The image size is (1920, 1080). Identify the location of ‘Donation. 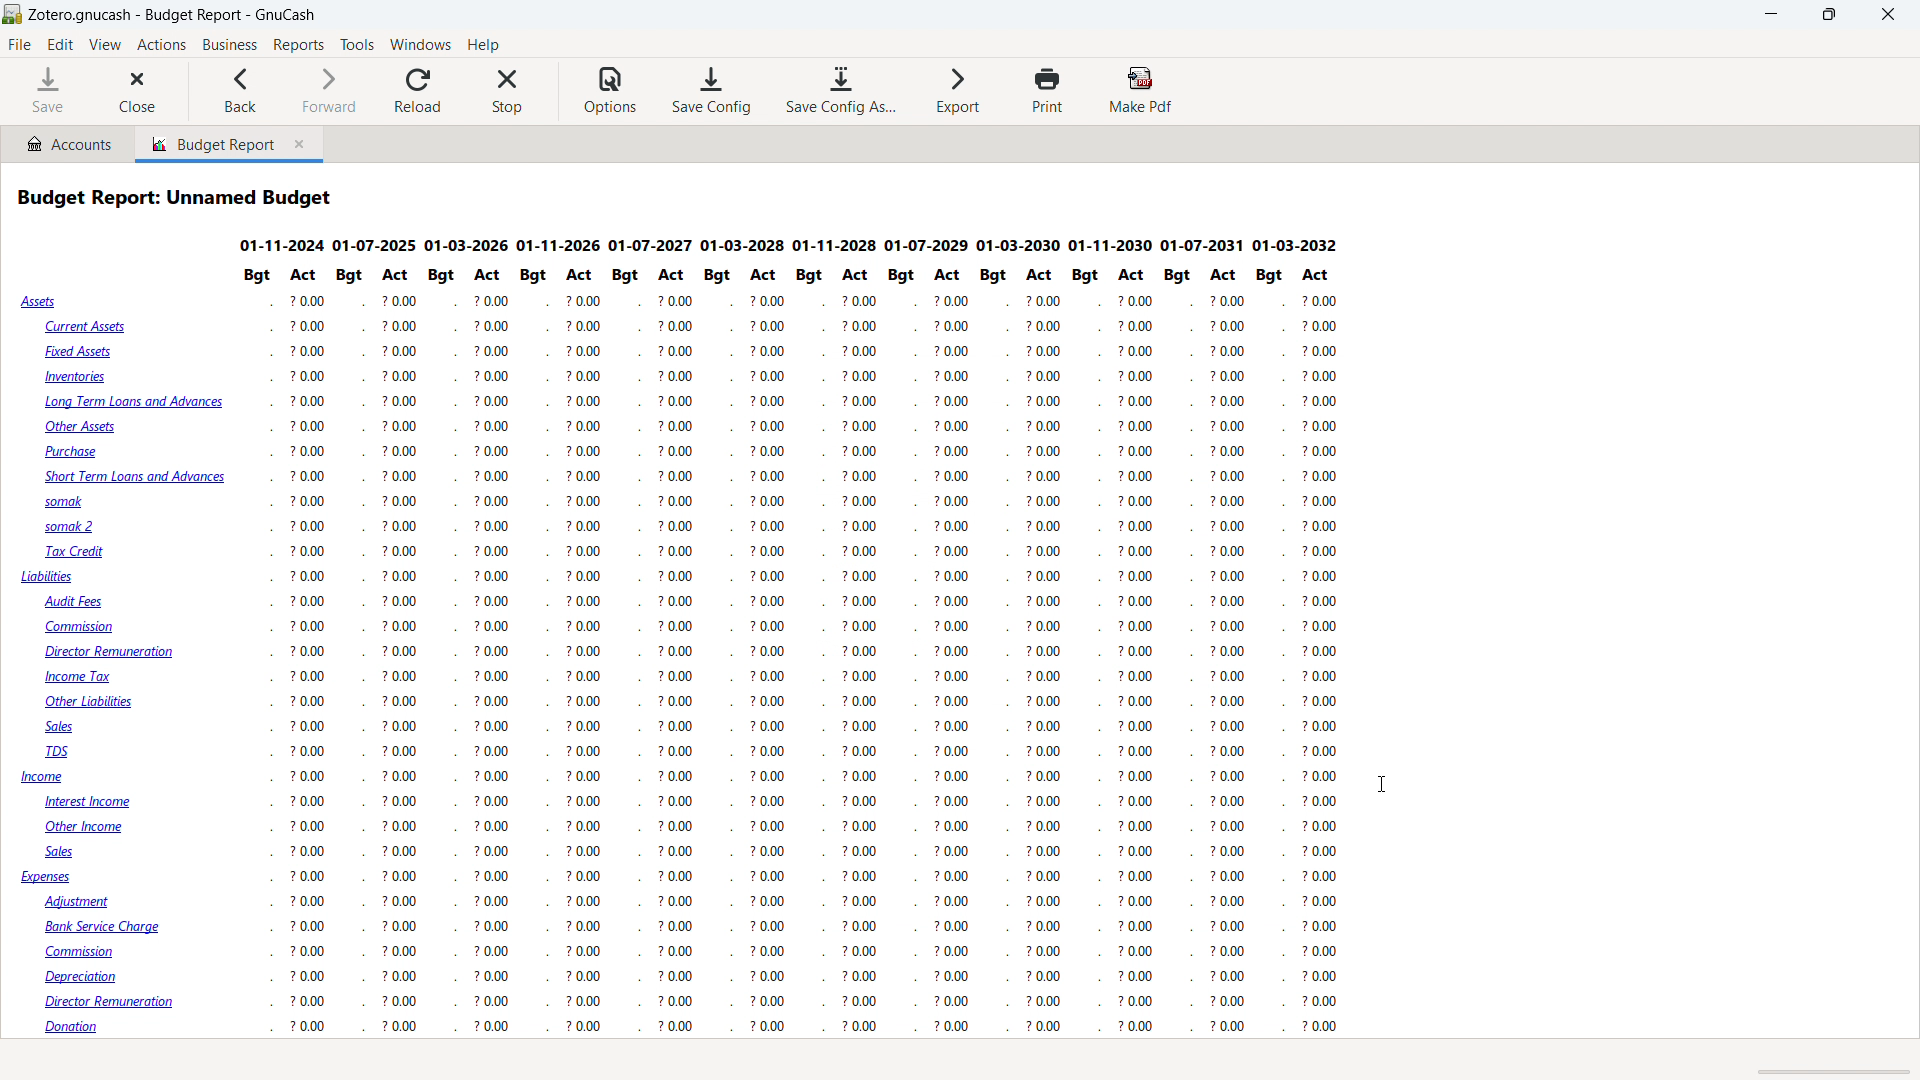
(86, 1028).